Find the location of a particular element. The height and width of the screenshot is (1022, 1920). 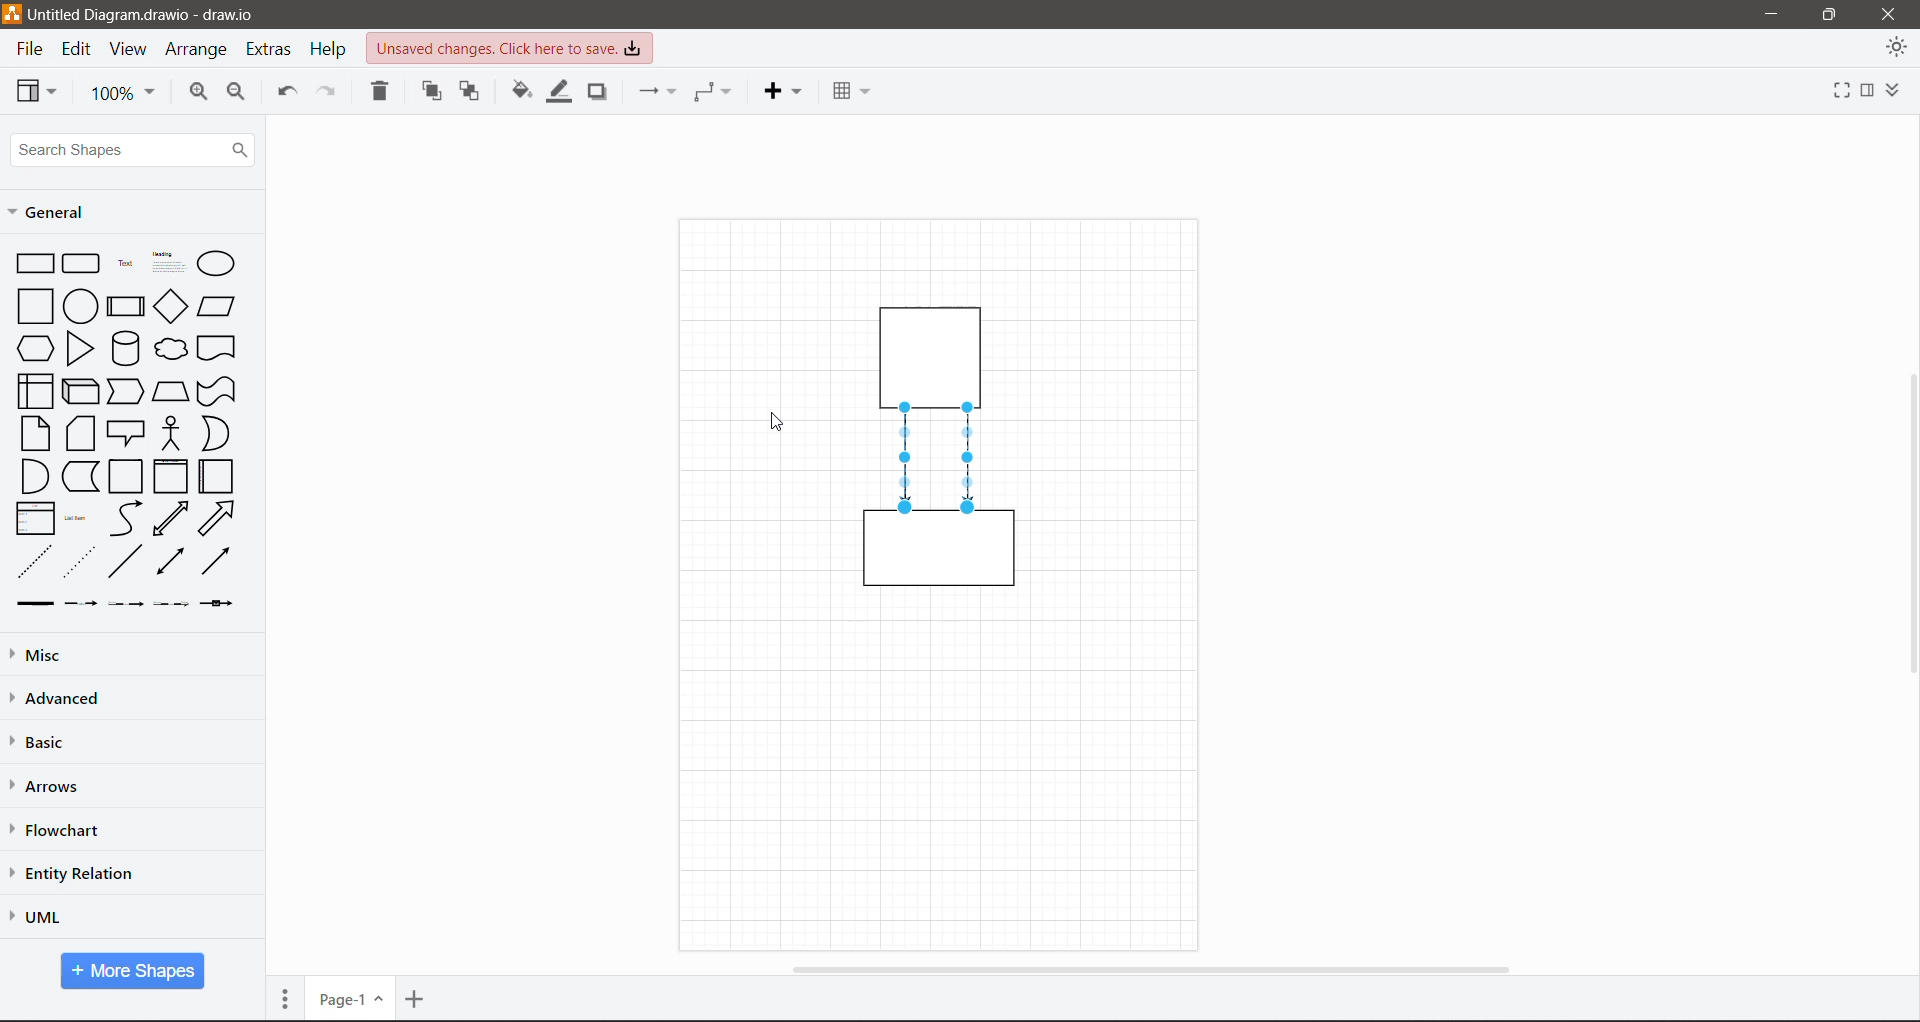

Container is located at coordinates (170, 476).